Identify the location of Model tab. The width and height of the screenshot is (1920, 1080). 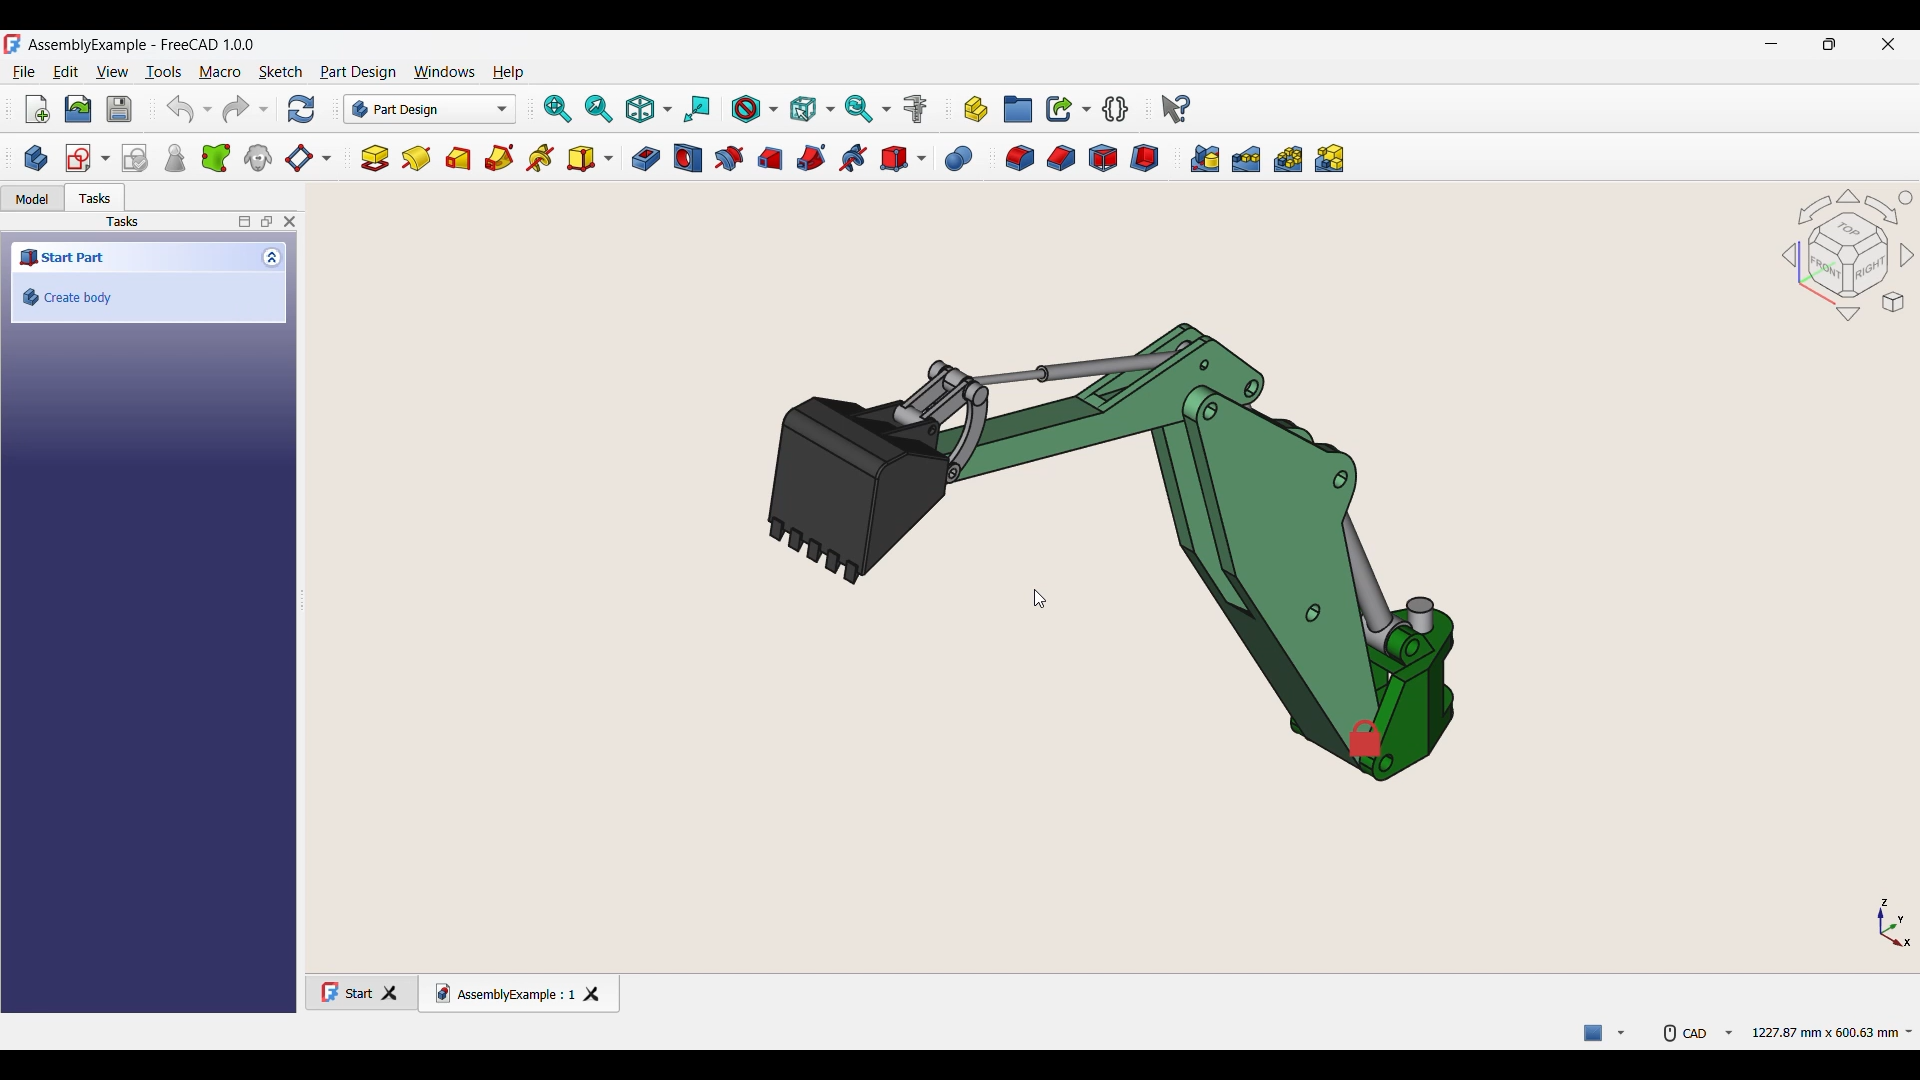
(32, 199).